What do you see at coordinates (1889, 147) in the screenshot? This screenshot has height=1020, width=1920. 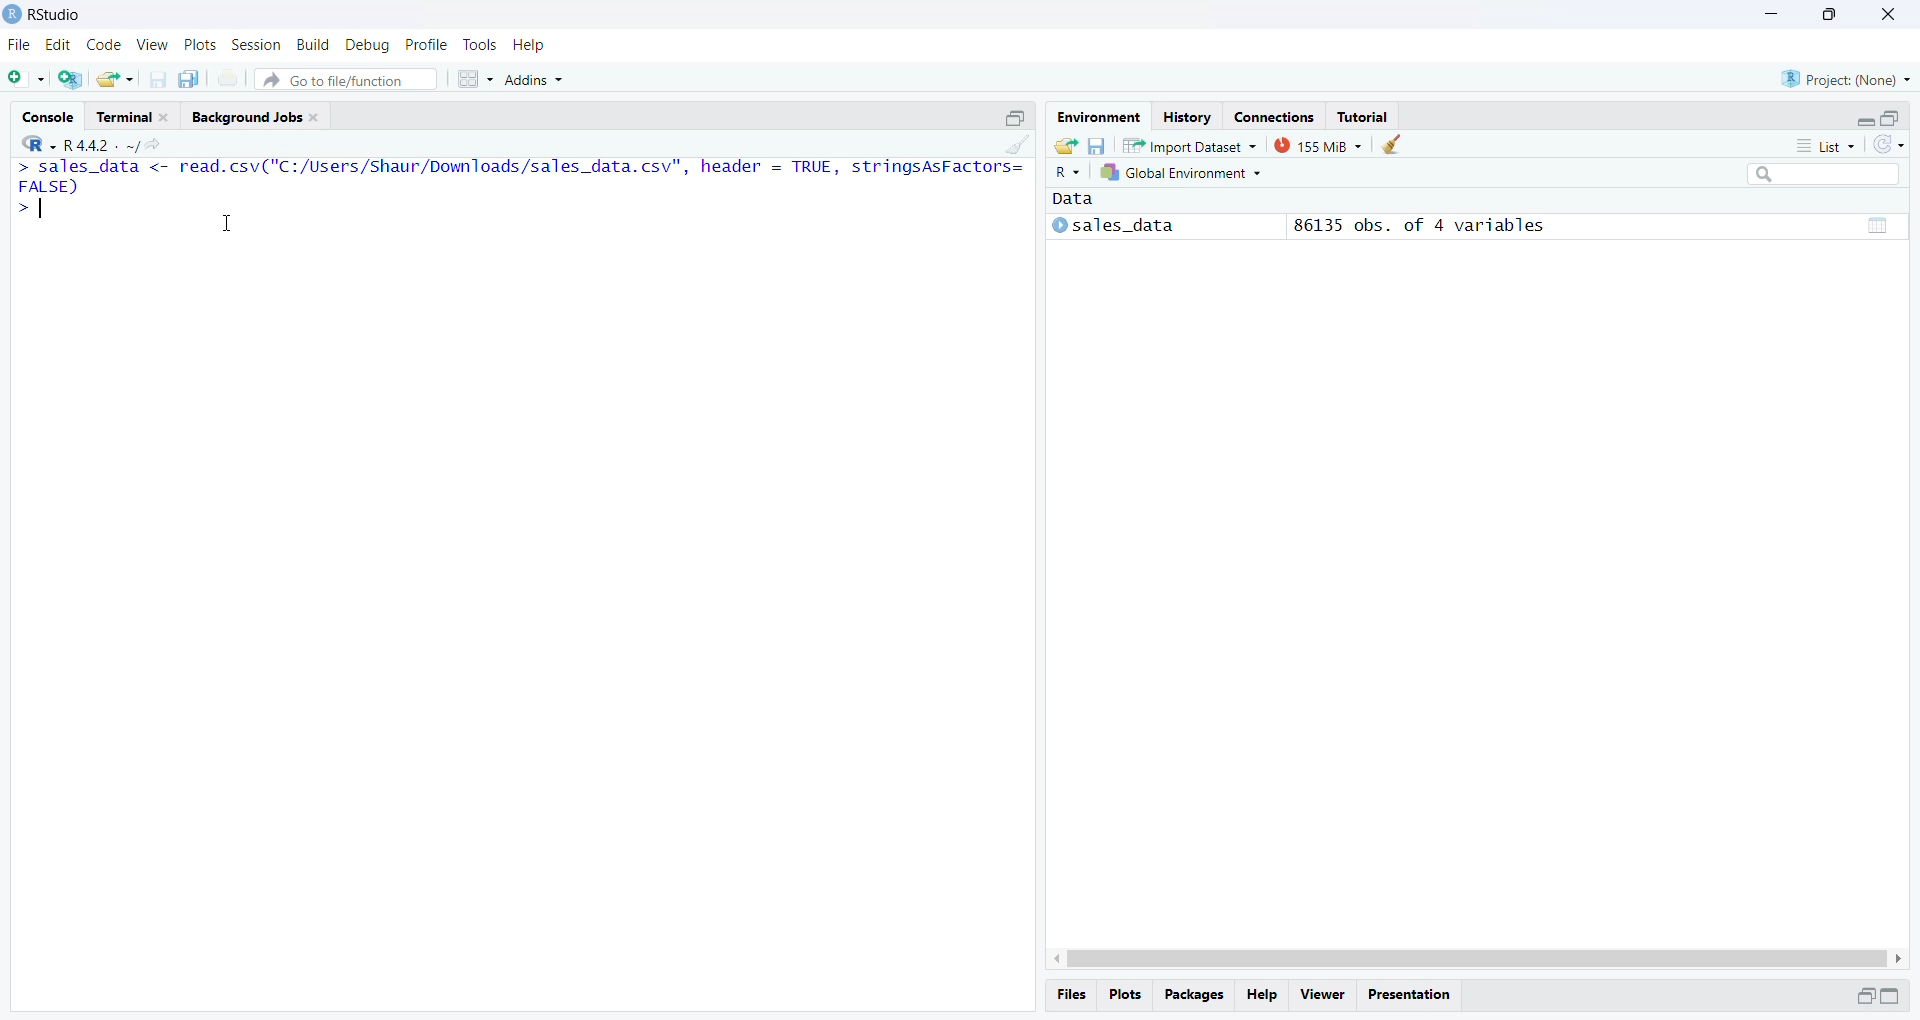 I see `Refresh the list in the Environment` at bounding box center [1889, 147].